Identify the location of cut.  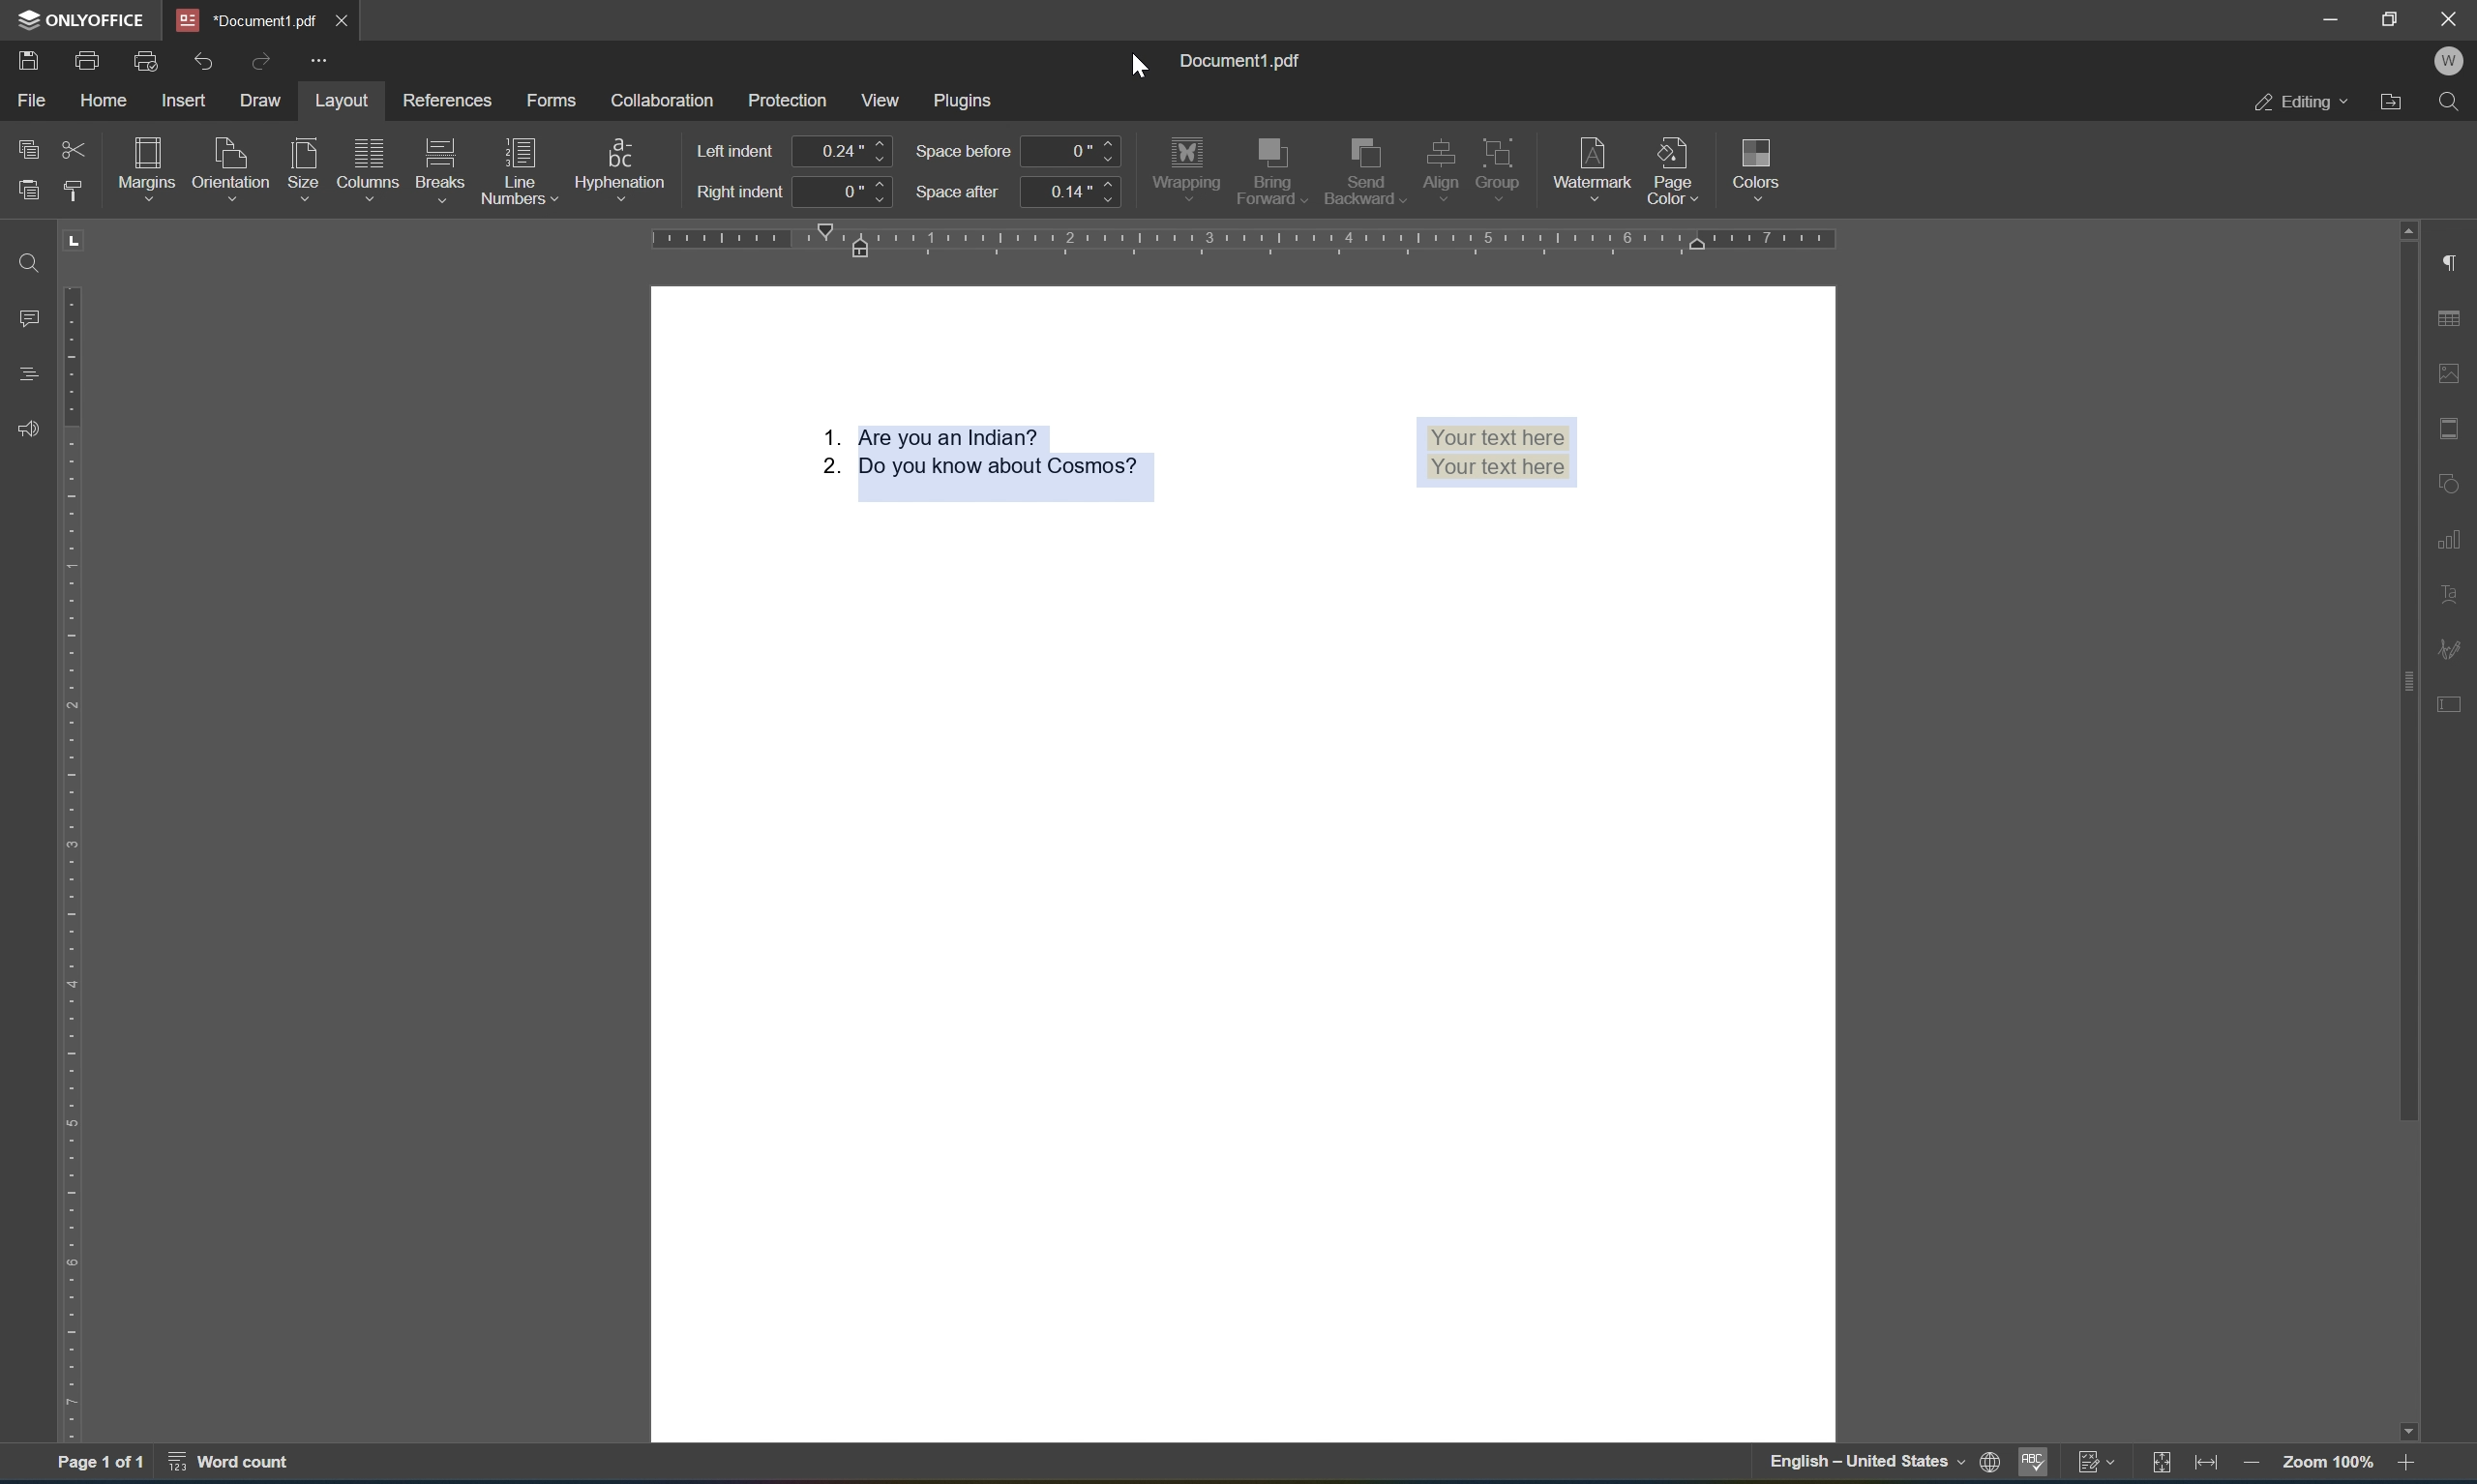
(72, 148).